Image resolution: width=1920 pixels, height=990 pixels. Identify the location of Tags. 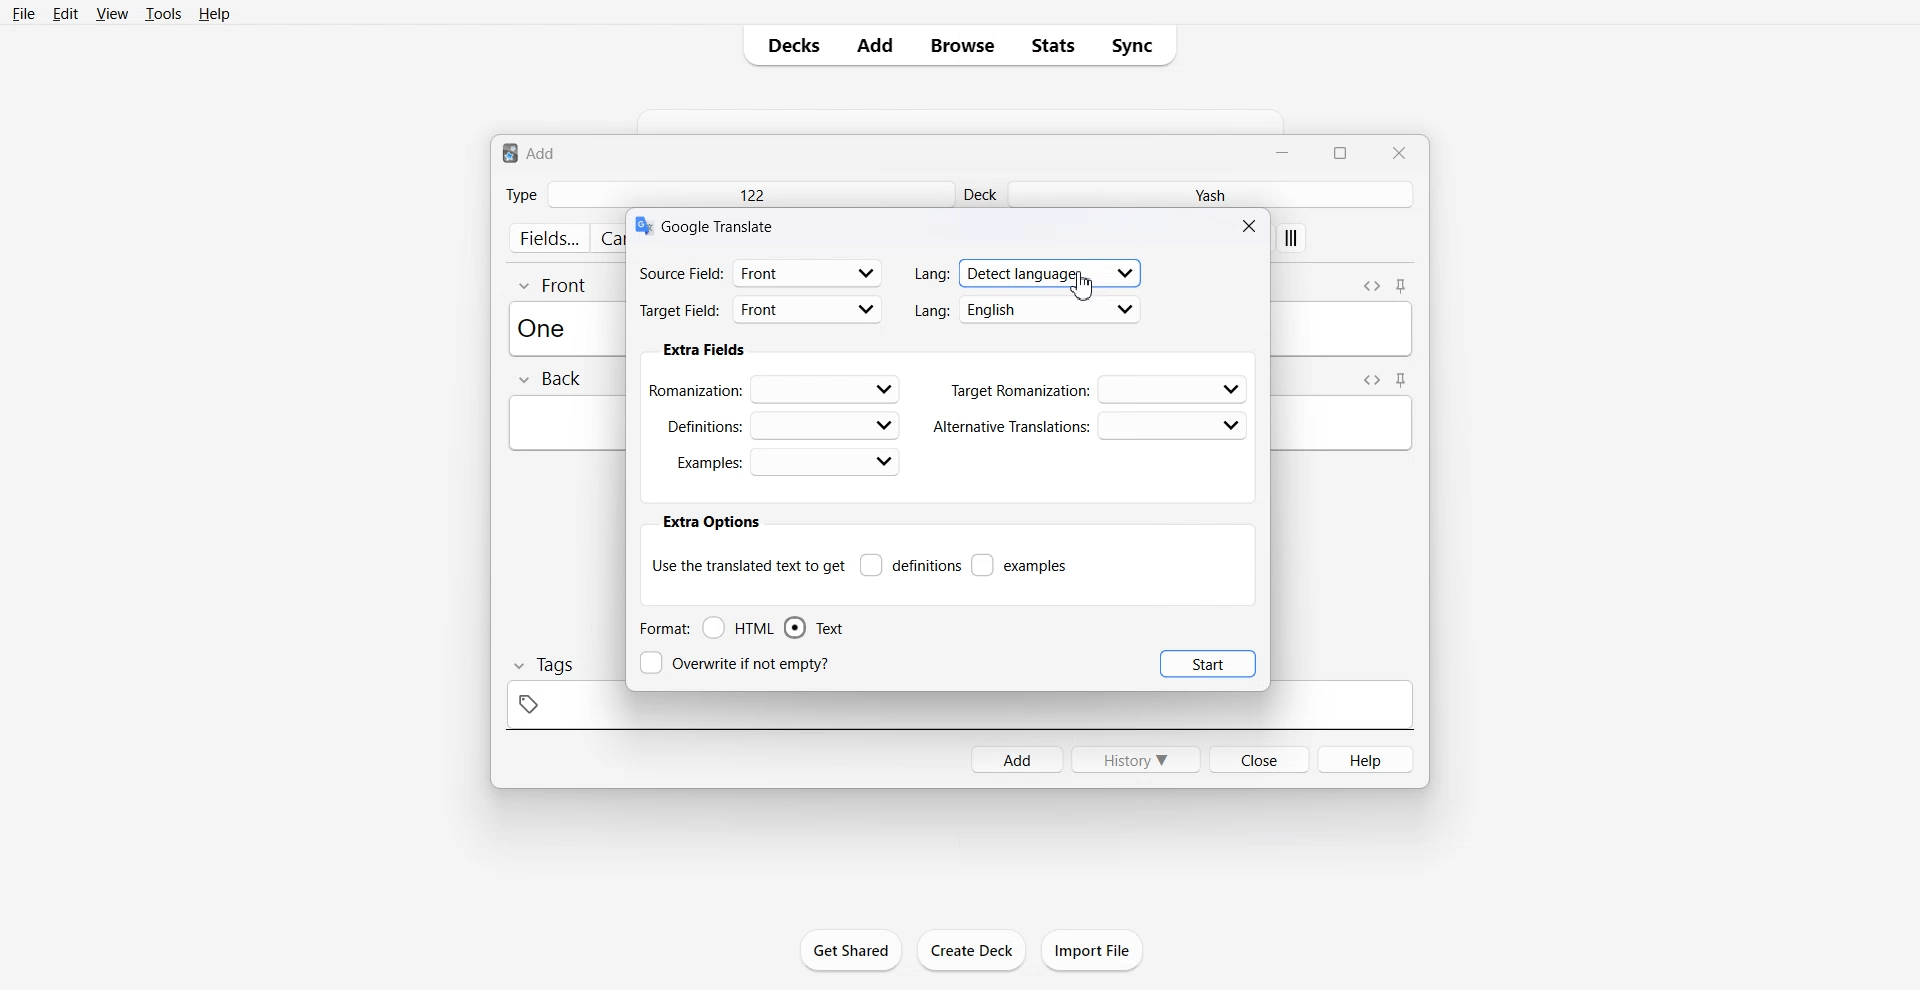
(542, 665).